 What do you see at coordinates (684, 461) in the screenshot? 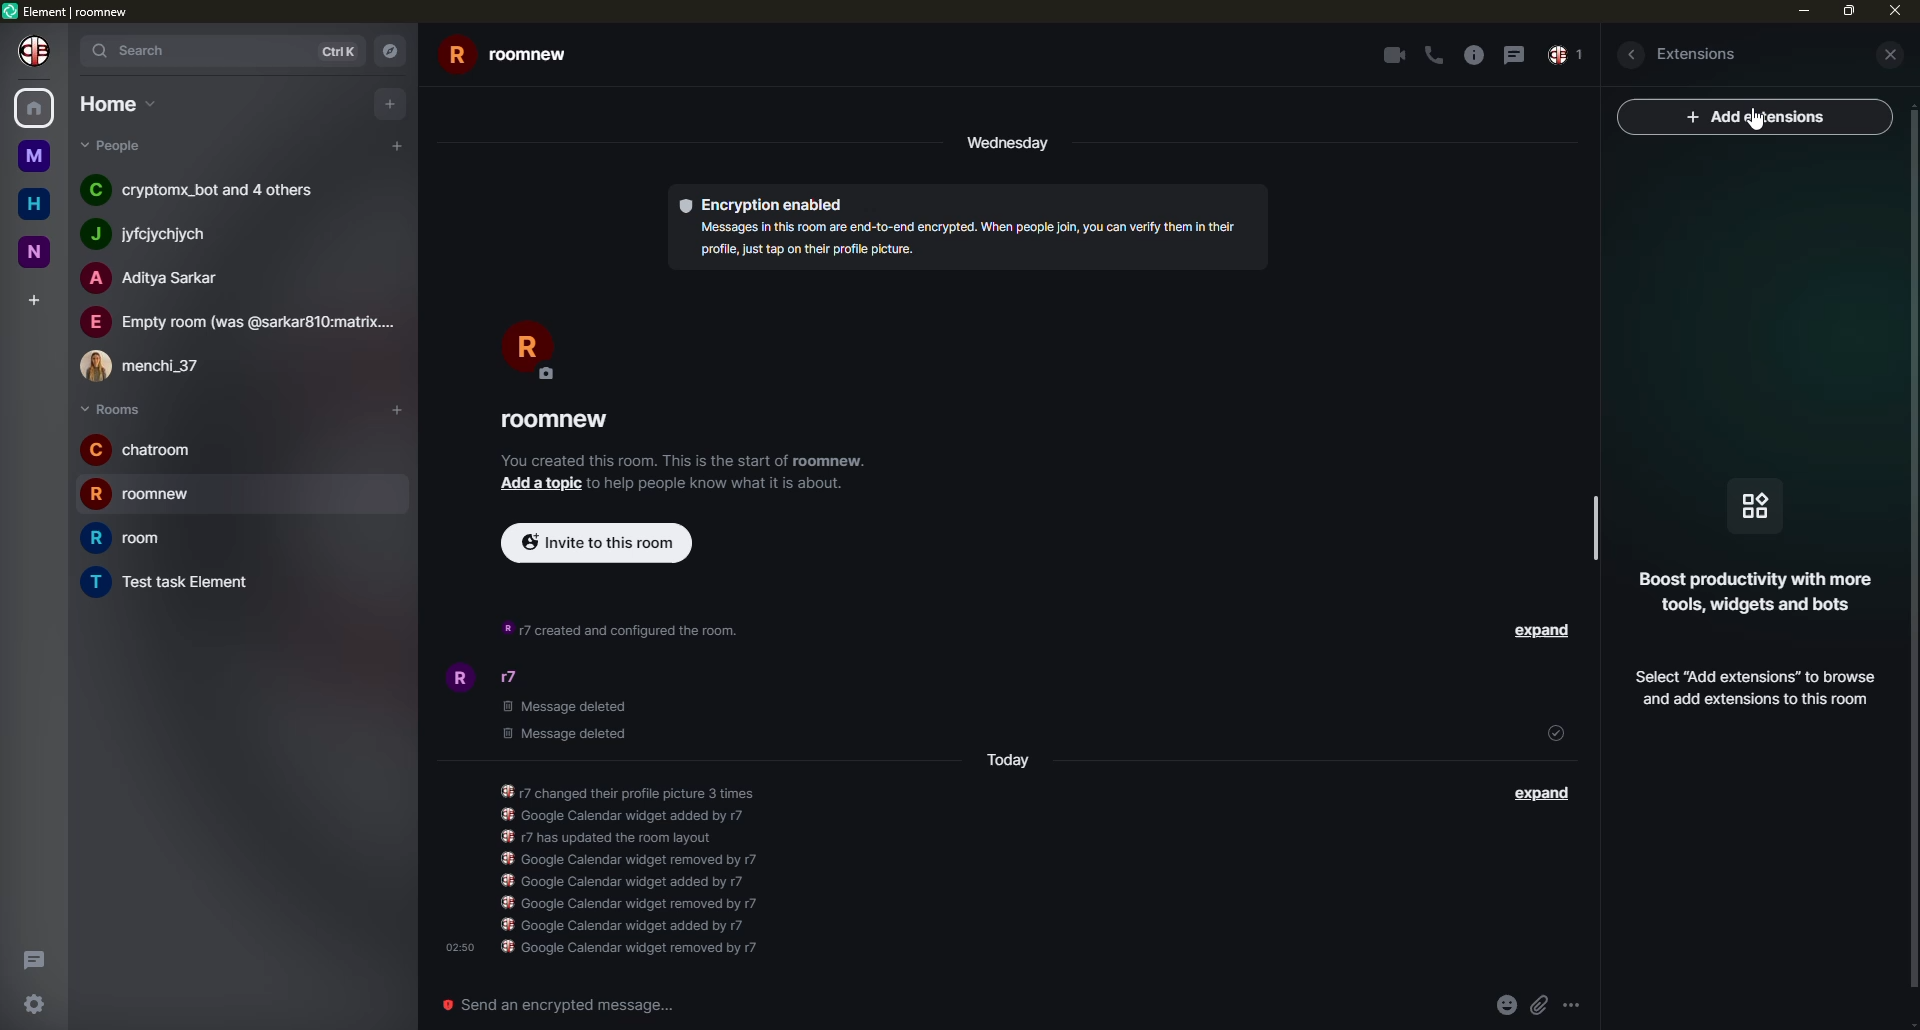
I see `info` at bounding box center [684, 461].